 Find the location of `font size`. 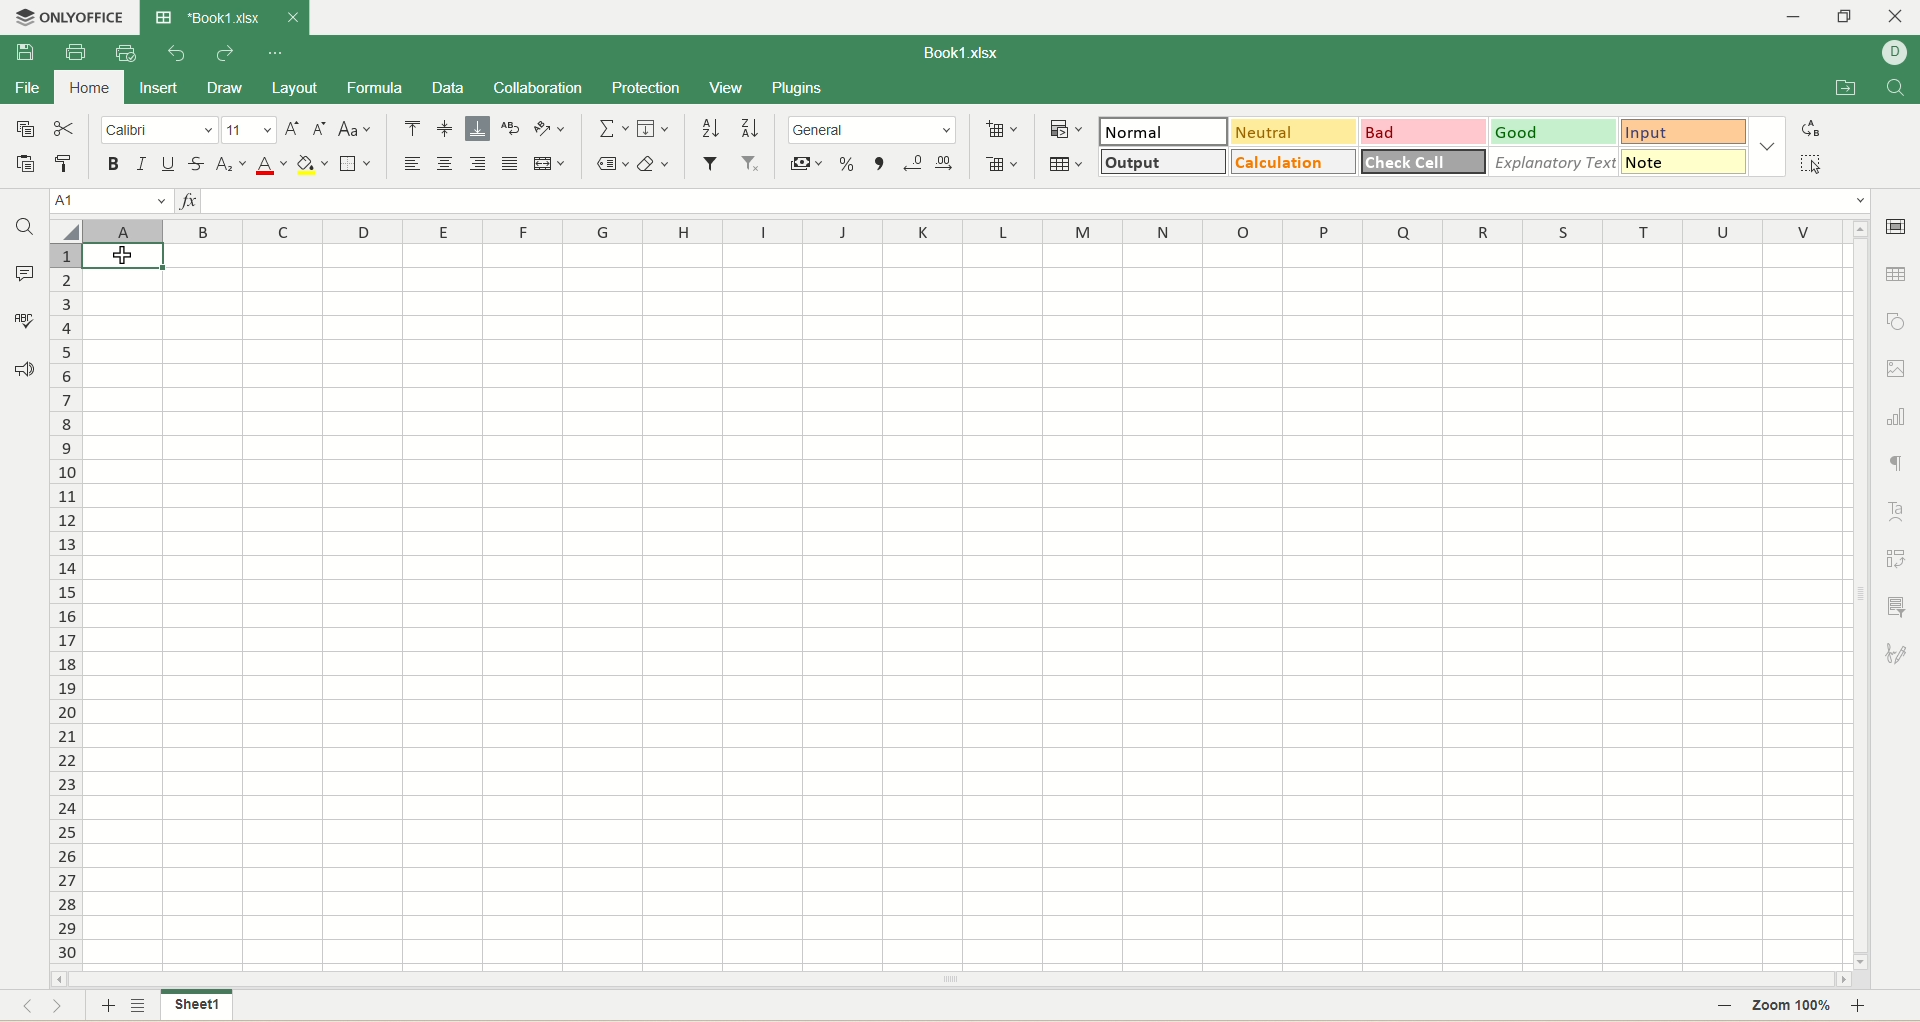

font size is located at coordinates (249, 130).